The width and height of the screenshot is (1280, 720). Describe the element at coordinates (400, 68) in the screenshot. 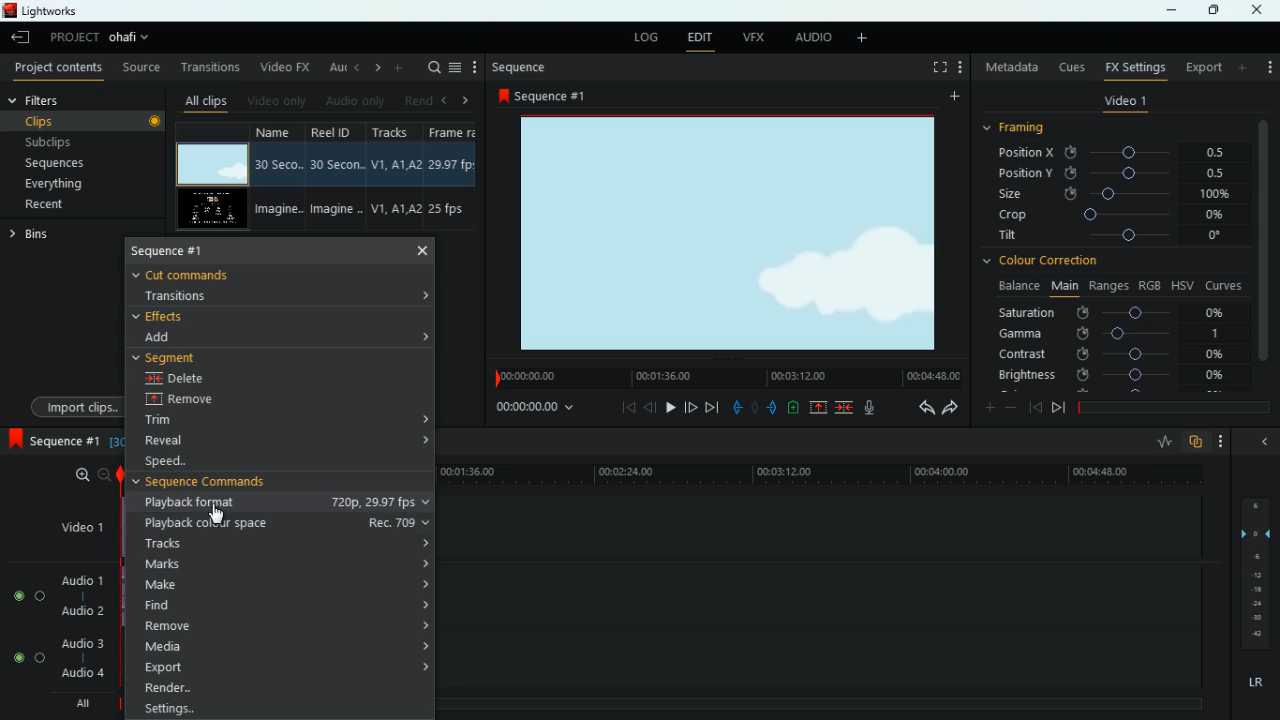

I see `more` at that location.